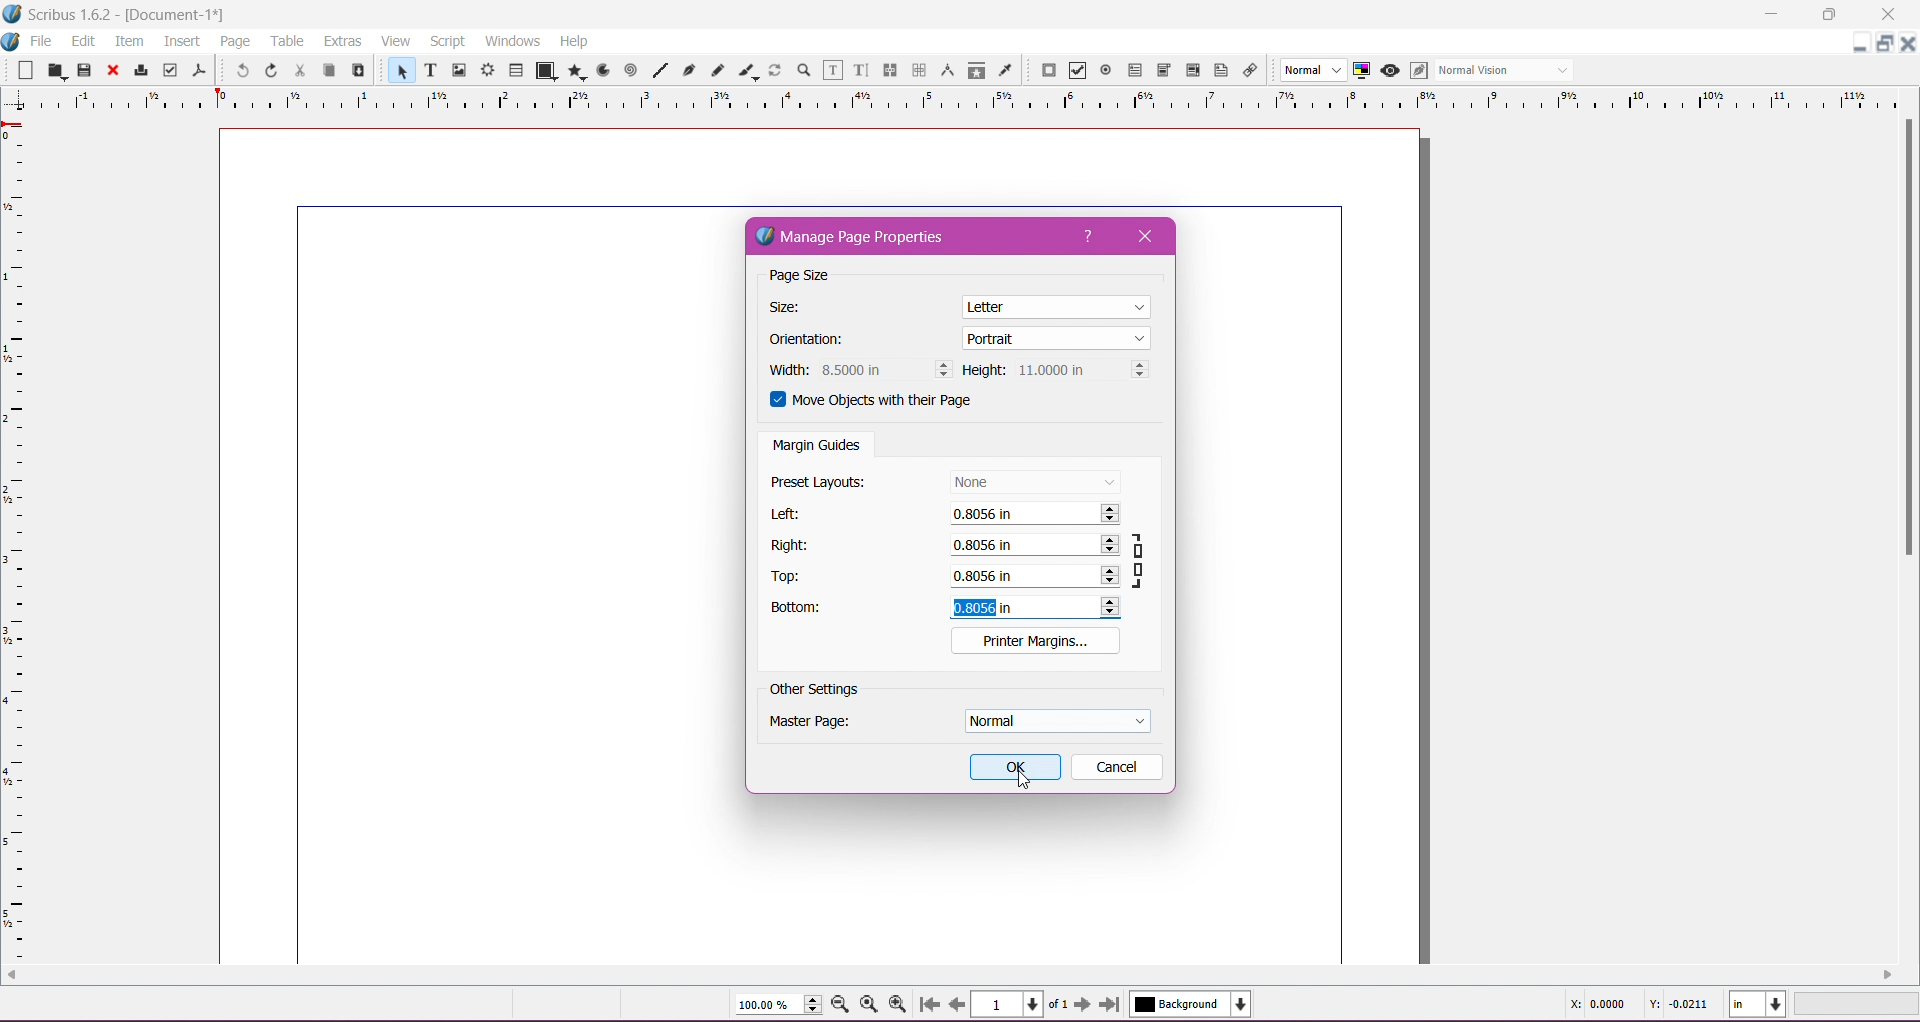  I want to click on Paste, so click(358, 71).